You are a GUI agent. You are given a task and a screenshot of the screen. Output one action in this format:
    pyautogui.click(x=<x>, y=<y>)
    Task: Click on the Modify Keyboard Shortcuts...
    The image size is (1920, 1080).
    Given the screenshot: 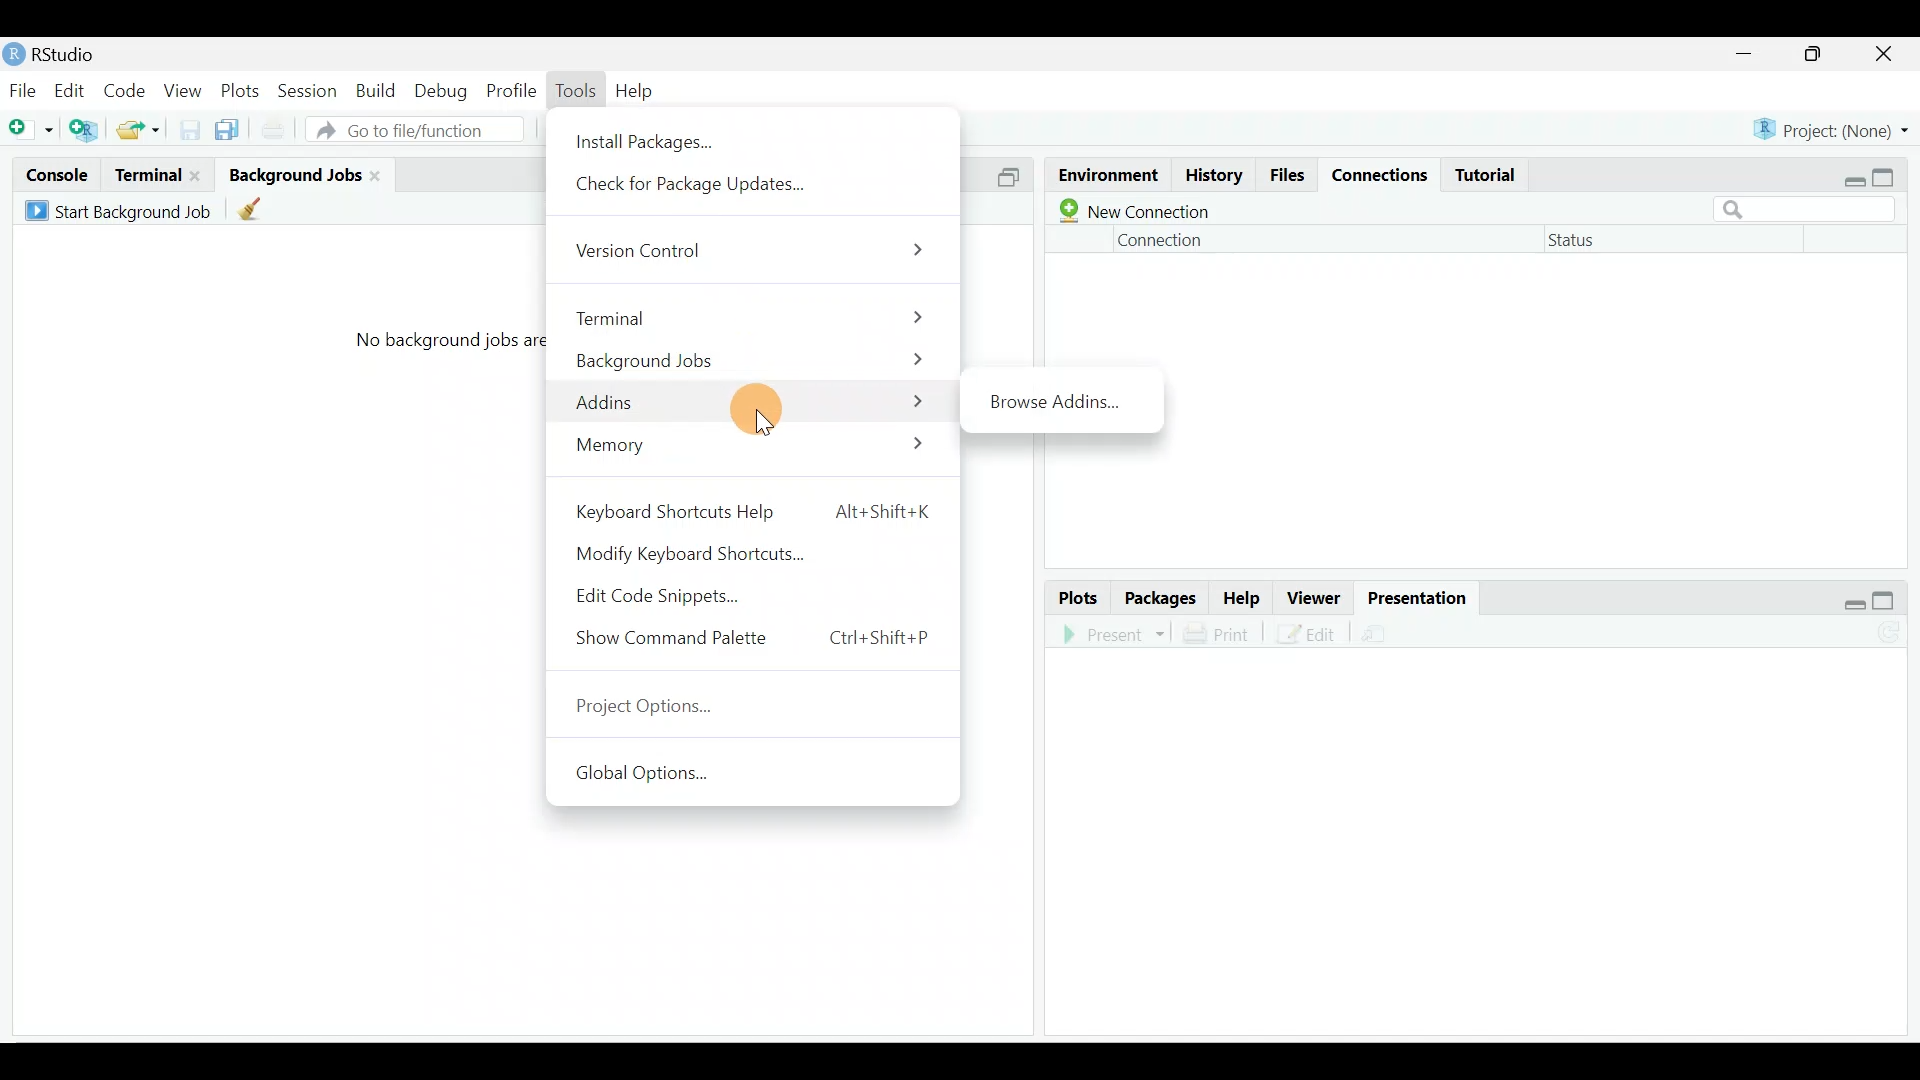 What is the action you would take?
    pyautogui.click(x=704, y=551)
    